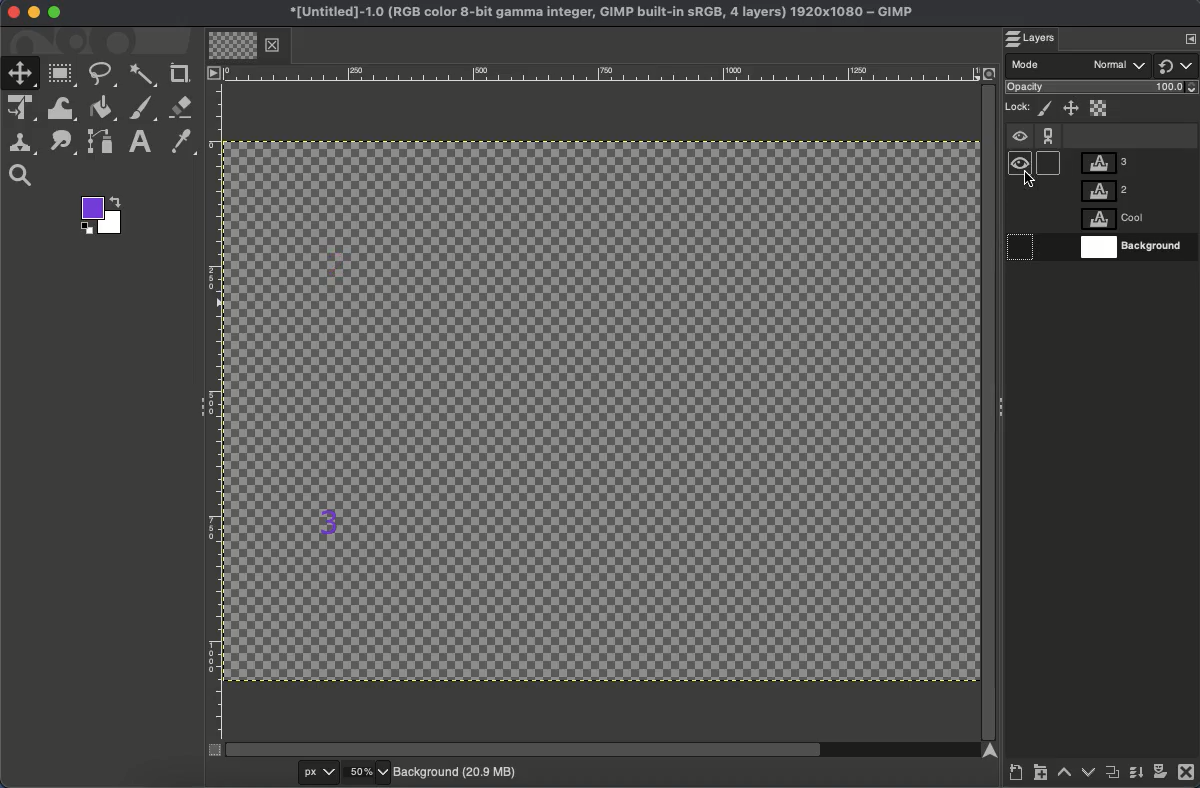  What do you see at coordinates (20, 176) in the screenshot?
I see `Search` at bounding box center [20, 176].